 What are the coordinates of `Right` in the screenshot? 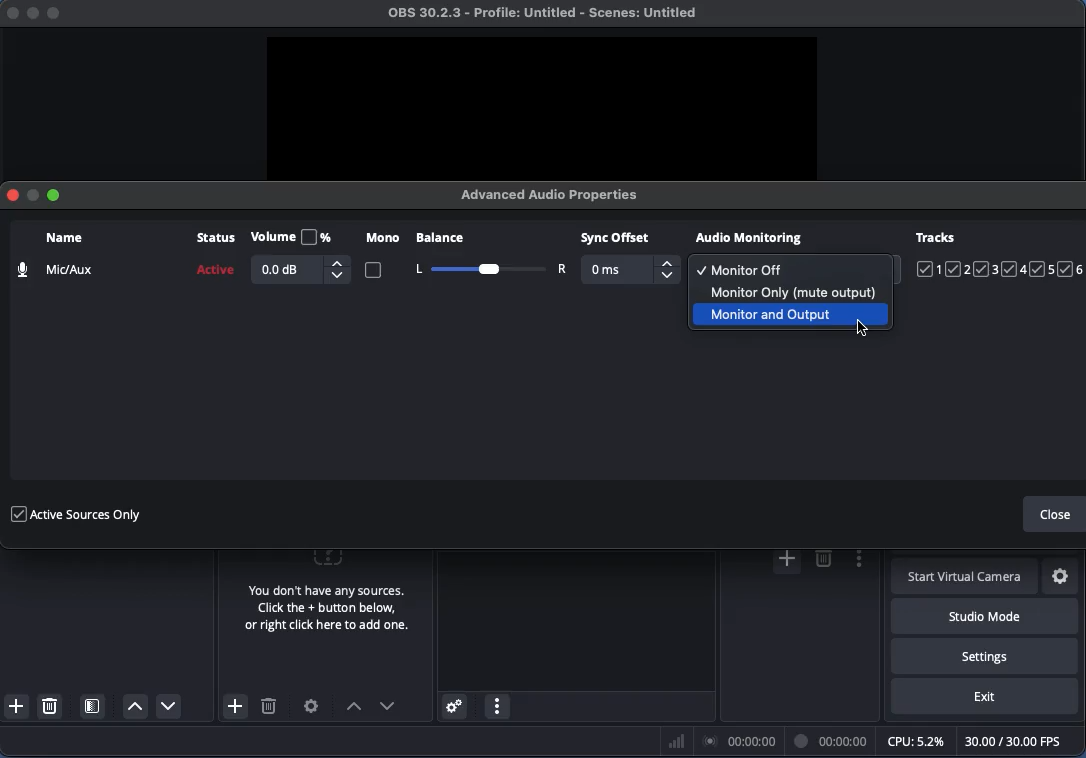 It's located at (561, 269).